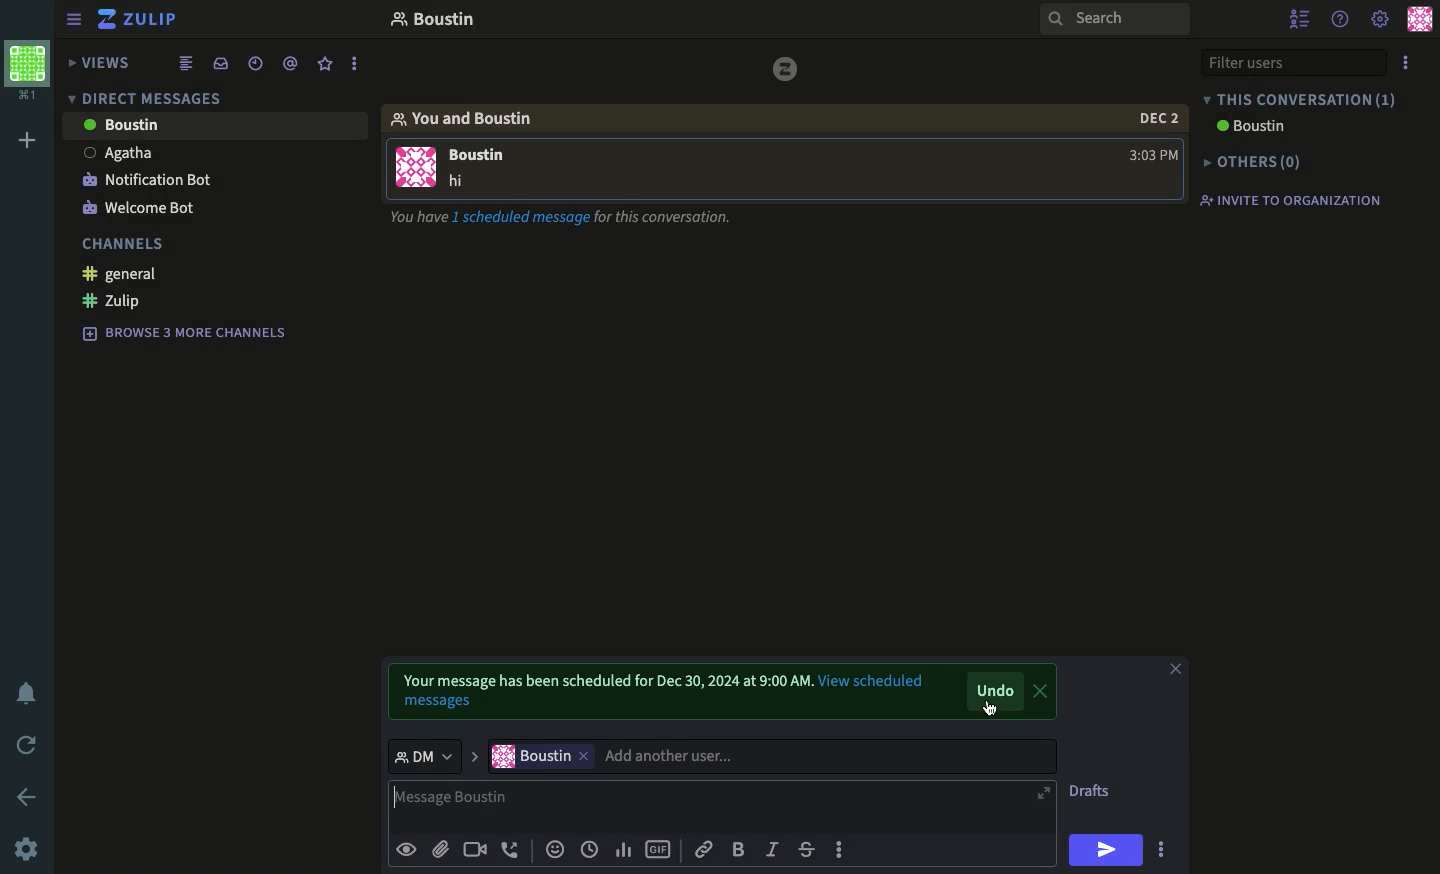  What do you see at coordinates (510, 847) in the screenshot?
I see `audio call` at bounding box center [510, 847].